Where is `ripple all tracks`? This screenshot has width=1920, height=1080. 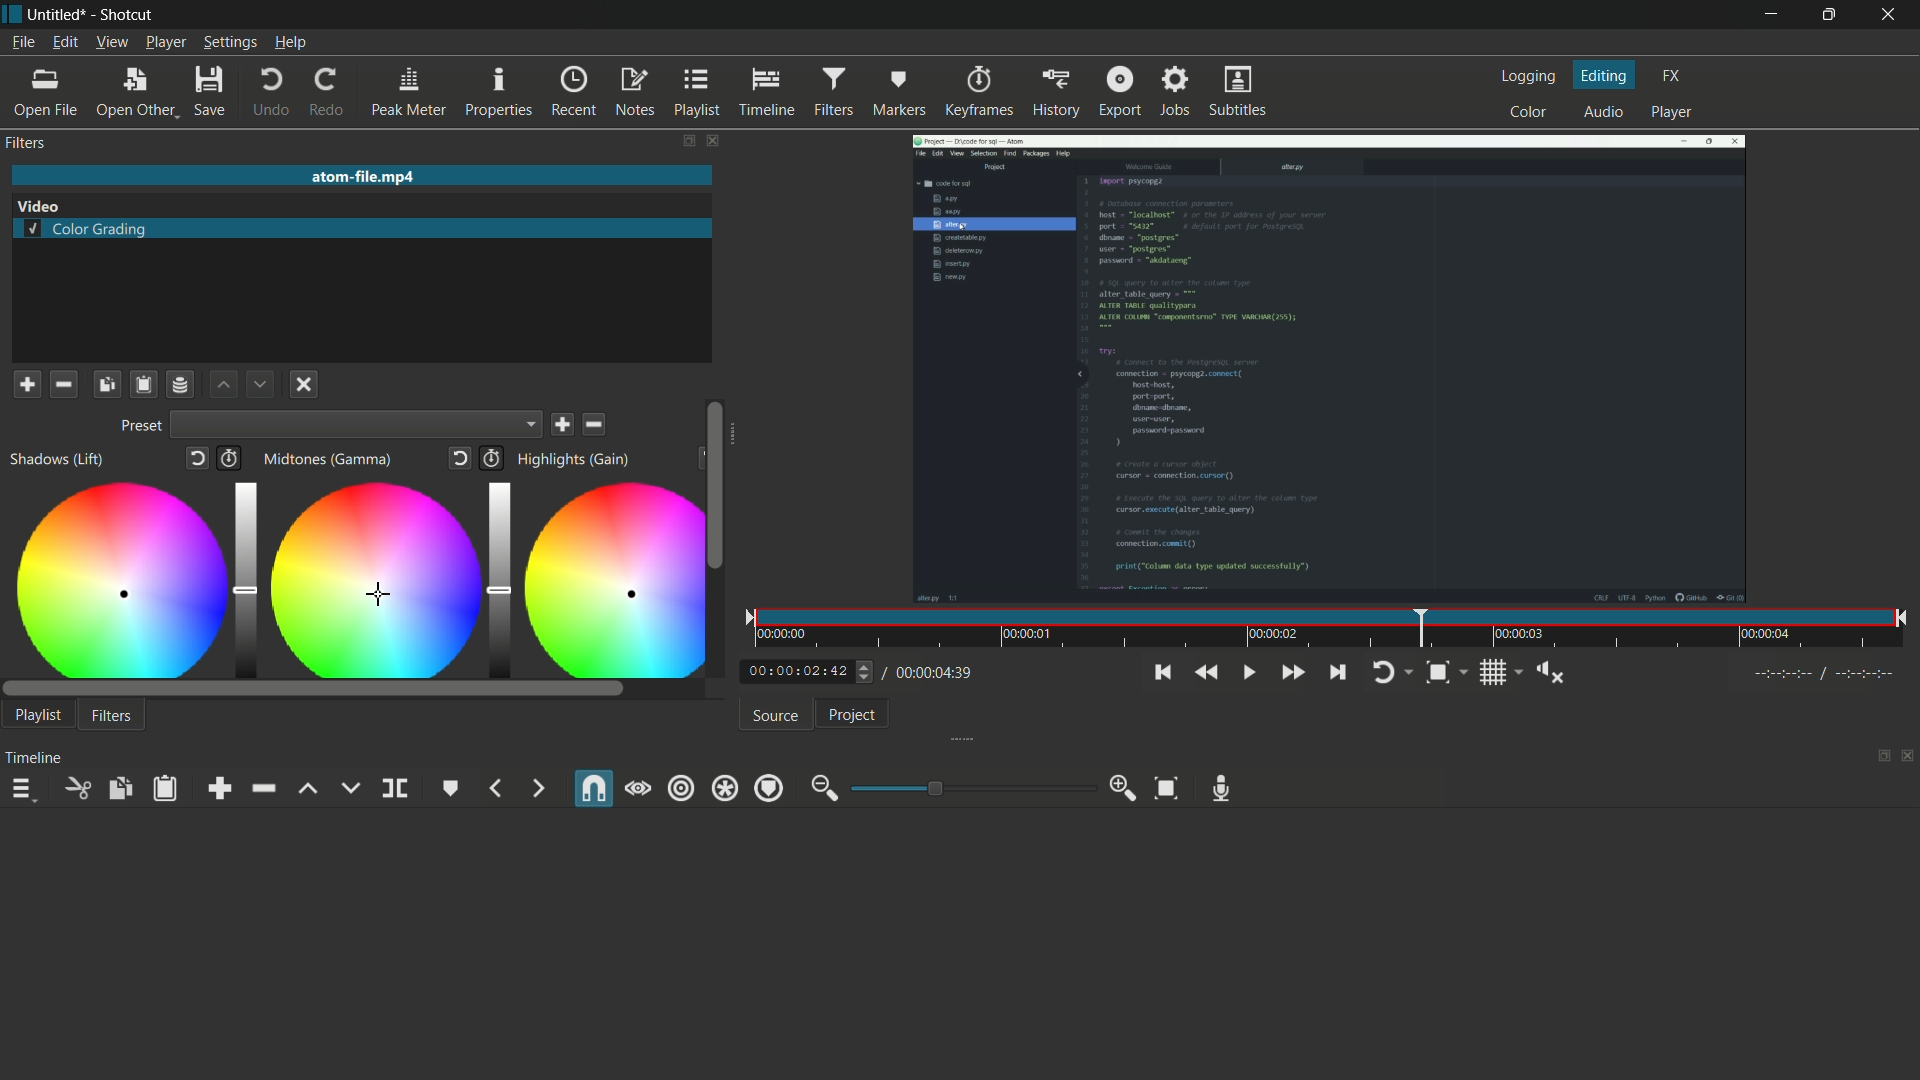
ripple all tracks is located at coordinates (724, 790).